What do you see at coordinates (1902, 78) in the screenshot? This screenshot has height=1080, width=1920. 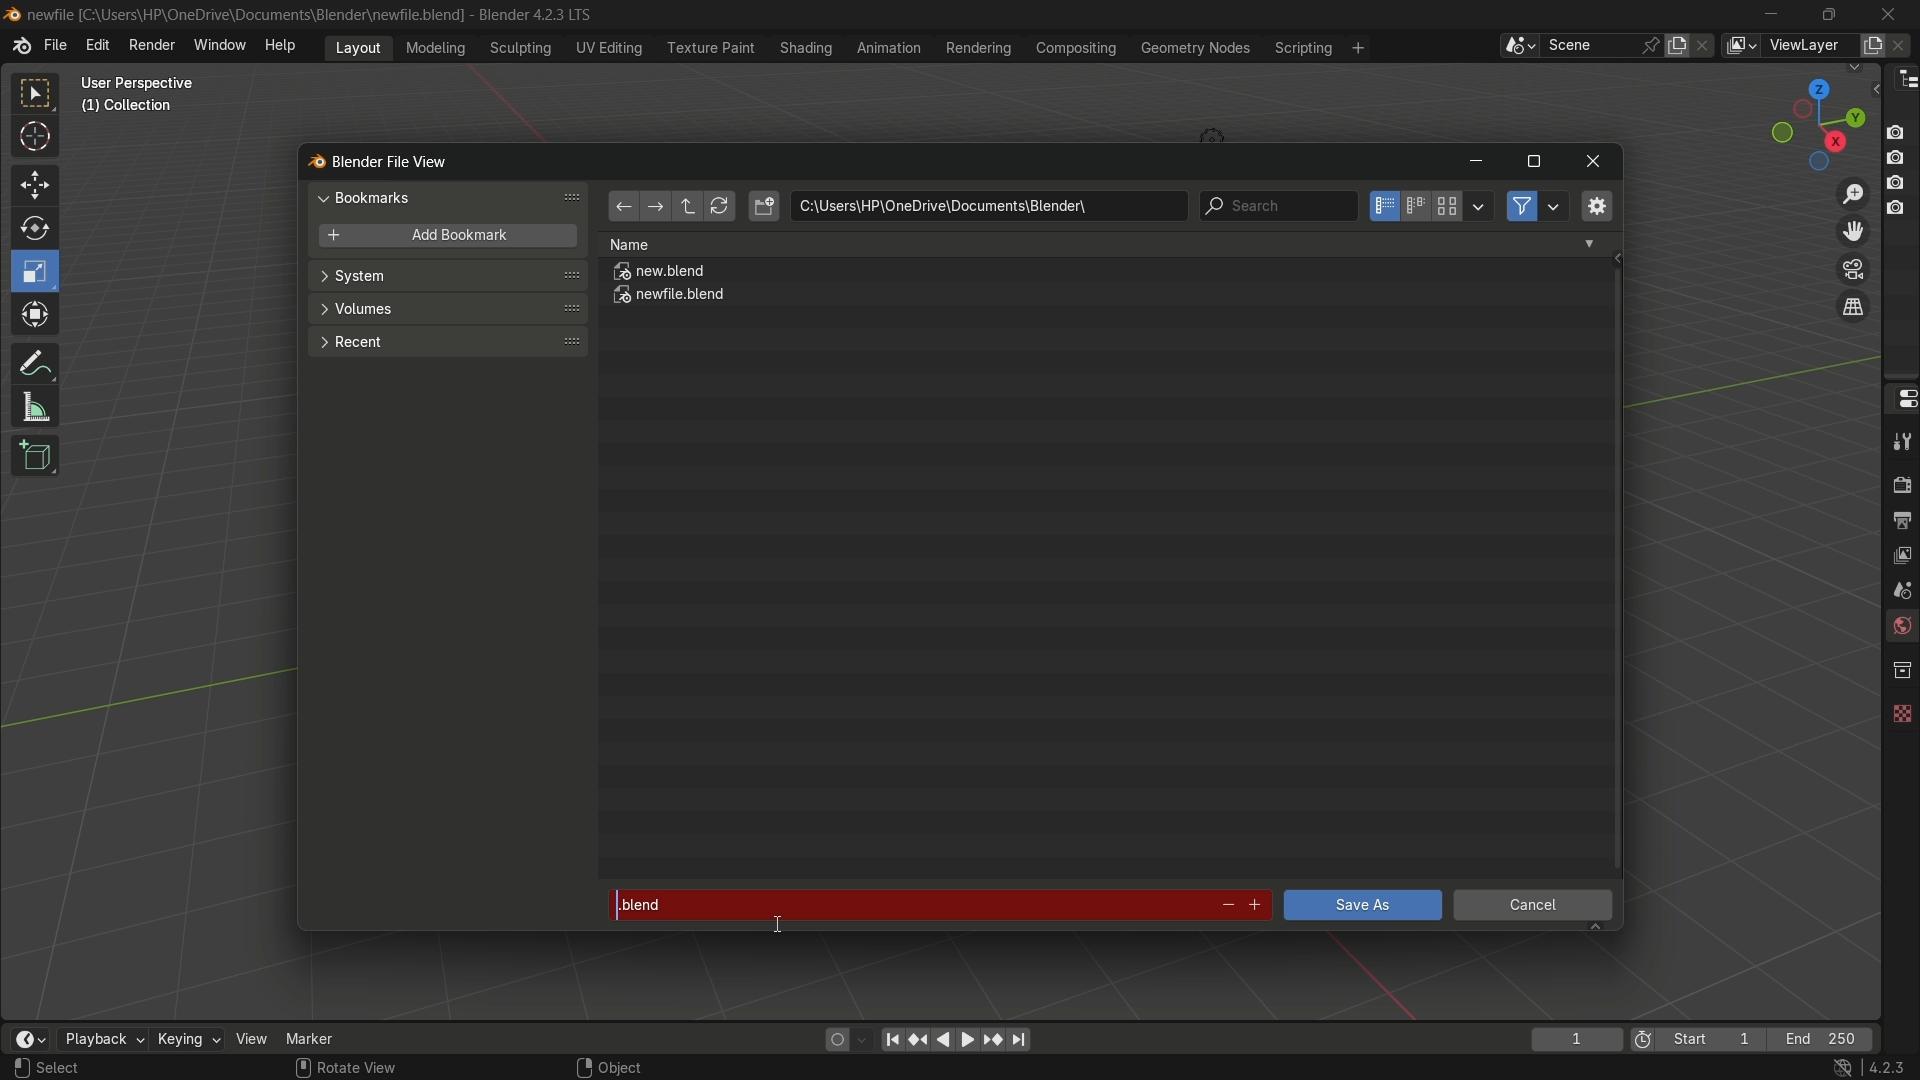 I see `outliner` at bounding box center [1902, 78].